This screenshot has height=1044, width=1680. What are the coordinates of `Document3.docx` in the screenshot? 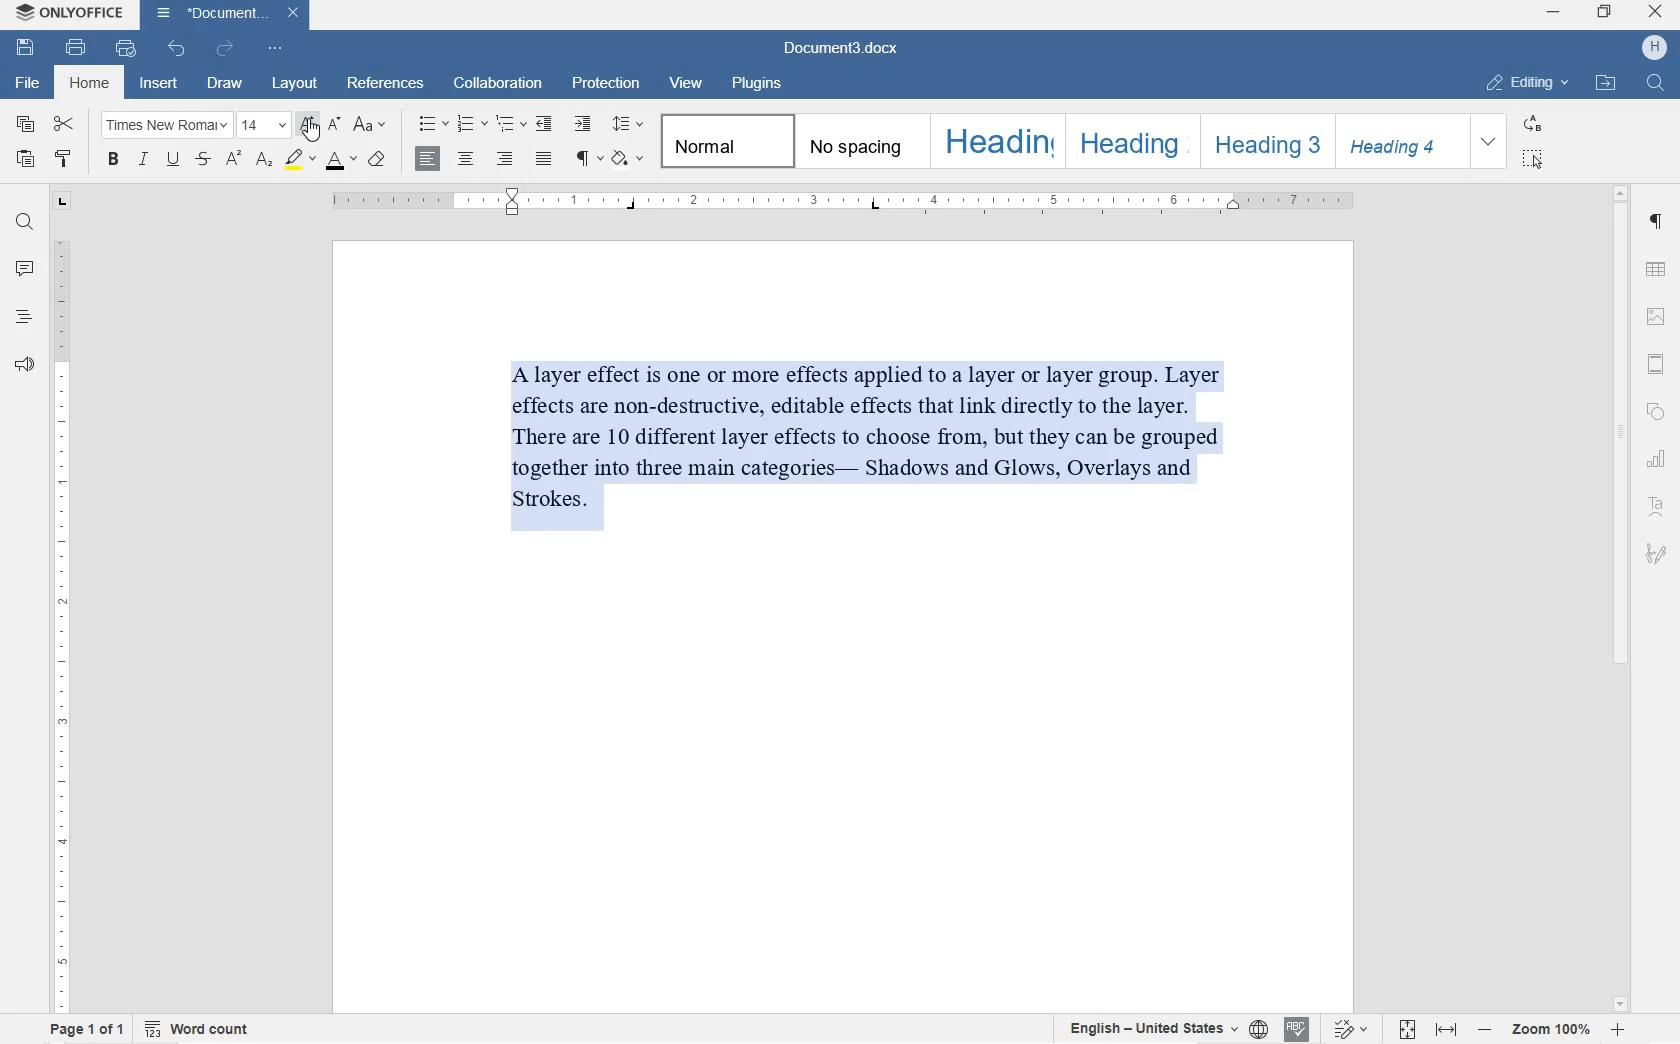 It's located at (226, 14).